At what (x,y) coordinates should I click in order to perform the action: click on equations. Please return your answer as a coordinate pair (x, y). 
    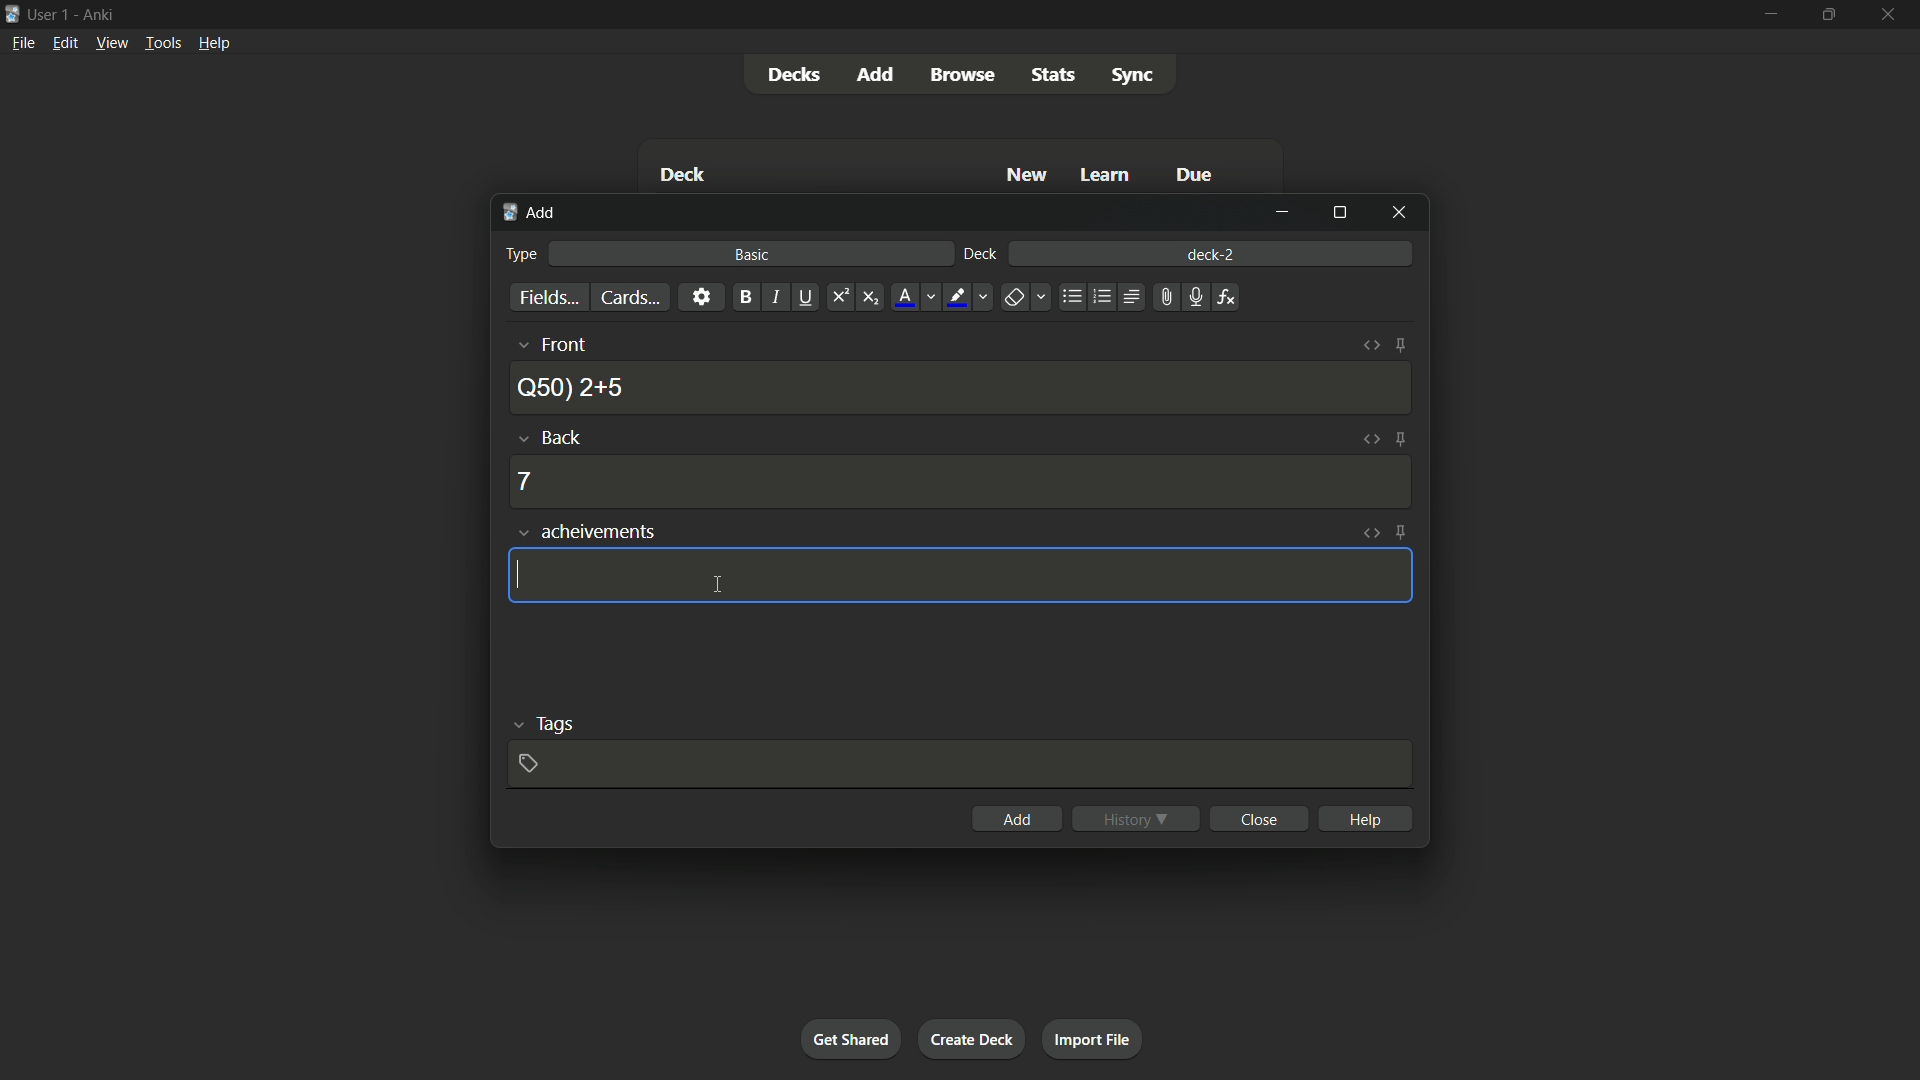
    Looking at the image, I should click on (1227, 297).